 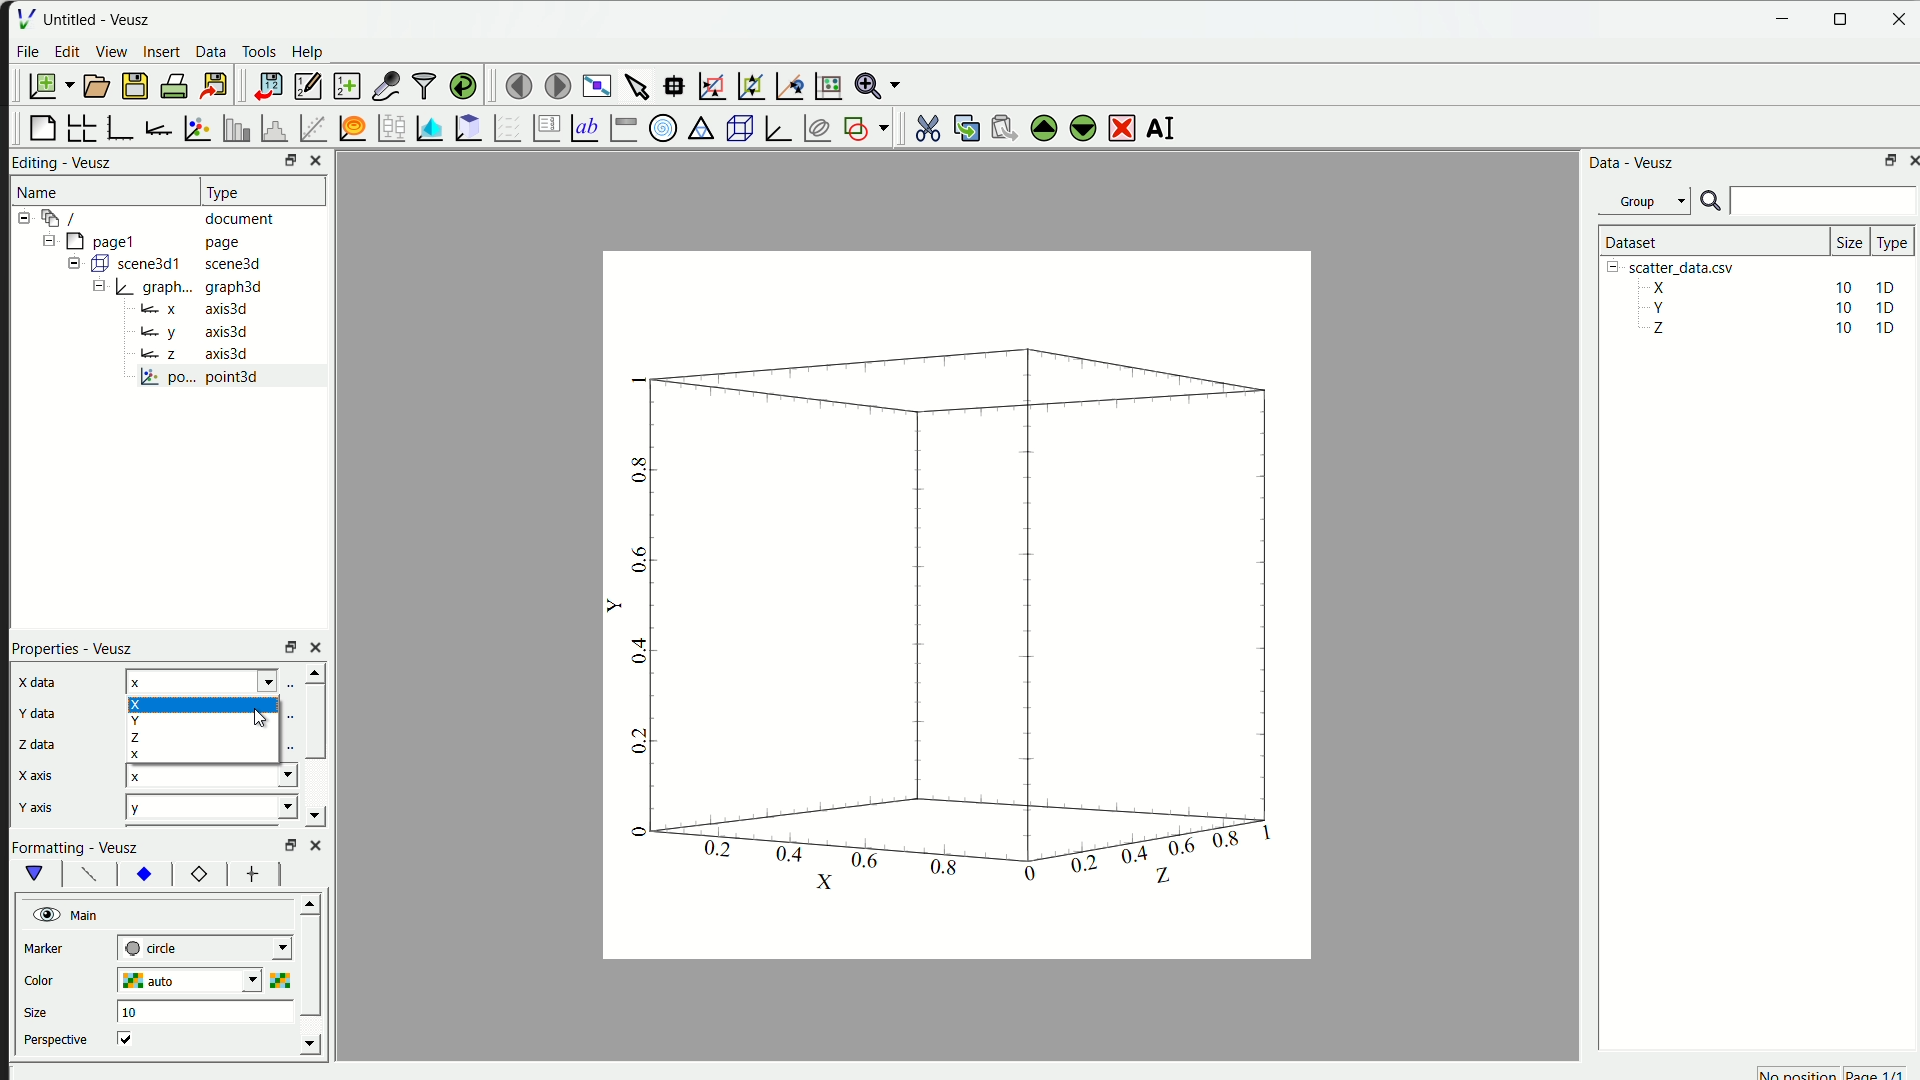 What do you see at coordinates (24, 16) in the screenshot?
I see `| File` at bounding box center [24, 16].